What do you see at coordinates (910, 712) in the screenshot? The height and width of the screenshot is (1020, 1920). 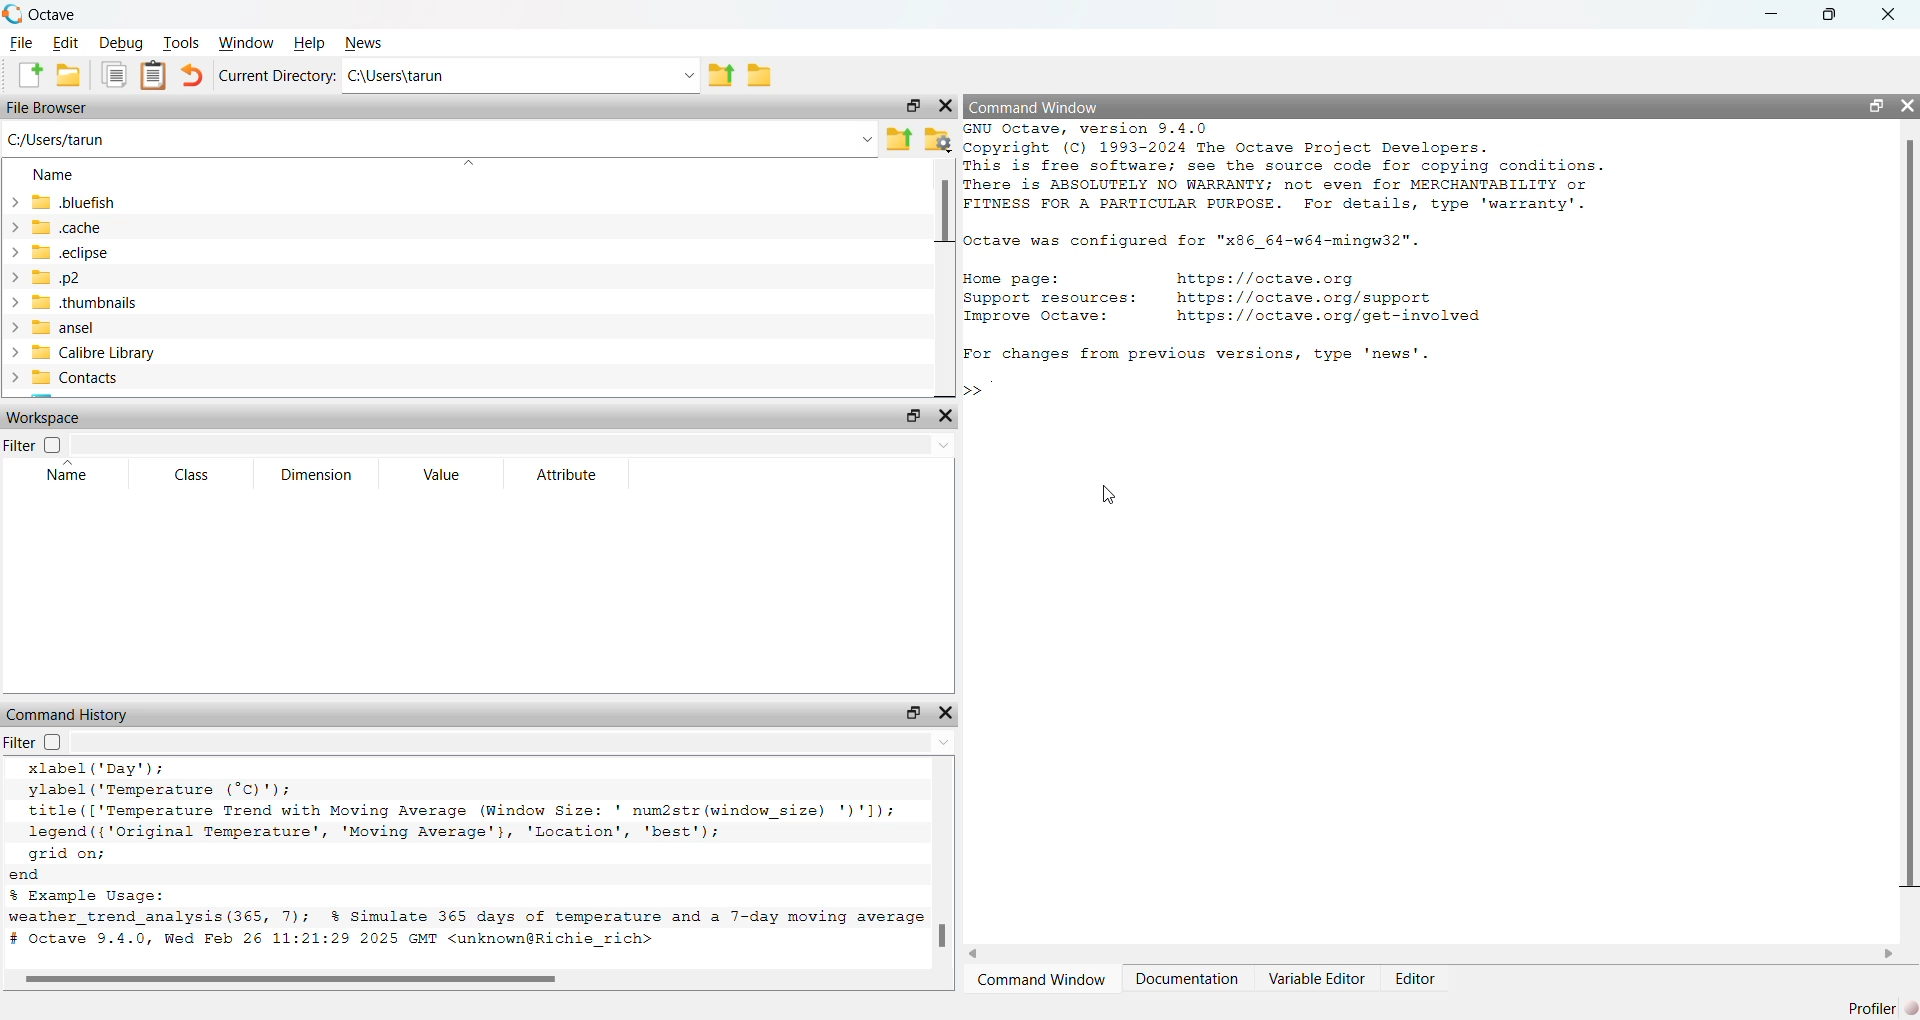 I see `maximise` at bounding box center [910, 712].